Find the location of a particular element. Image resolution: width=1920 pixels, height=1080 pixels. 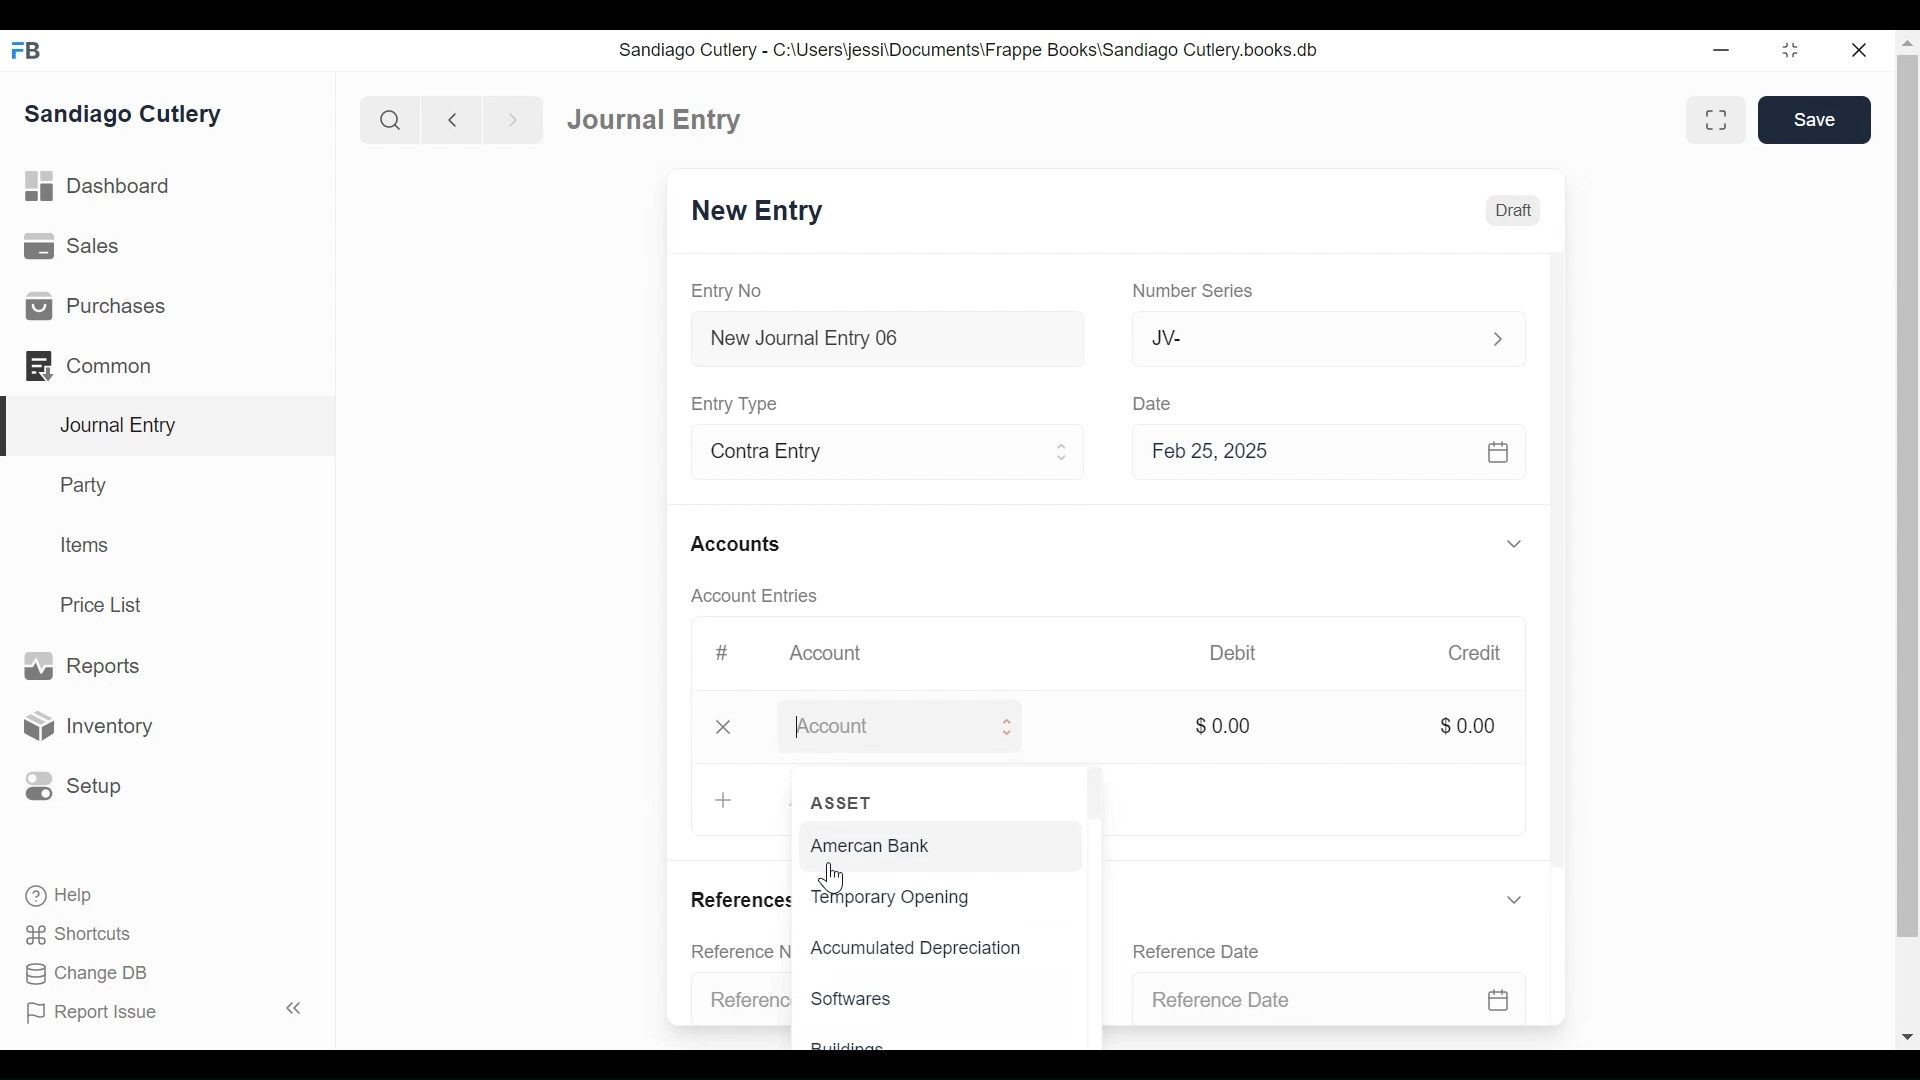

Feb 25, 2025 is located at coordinates (1326, 451).